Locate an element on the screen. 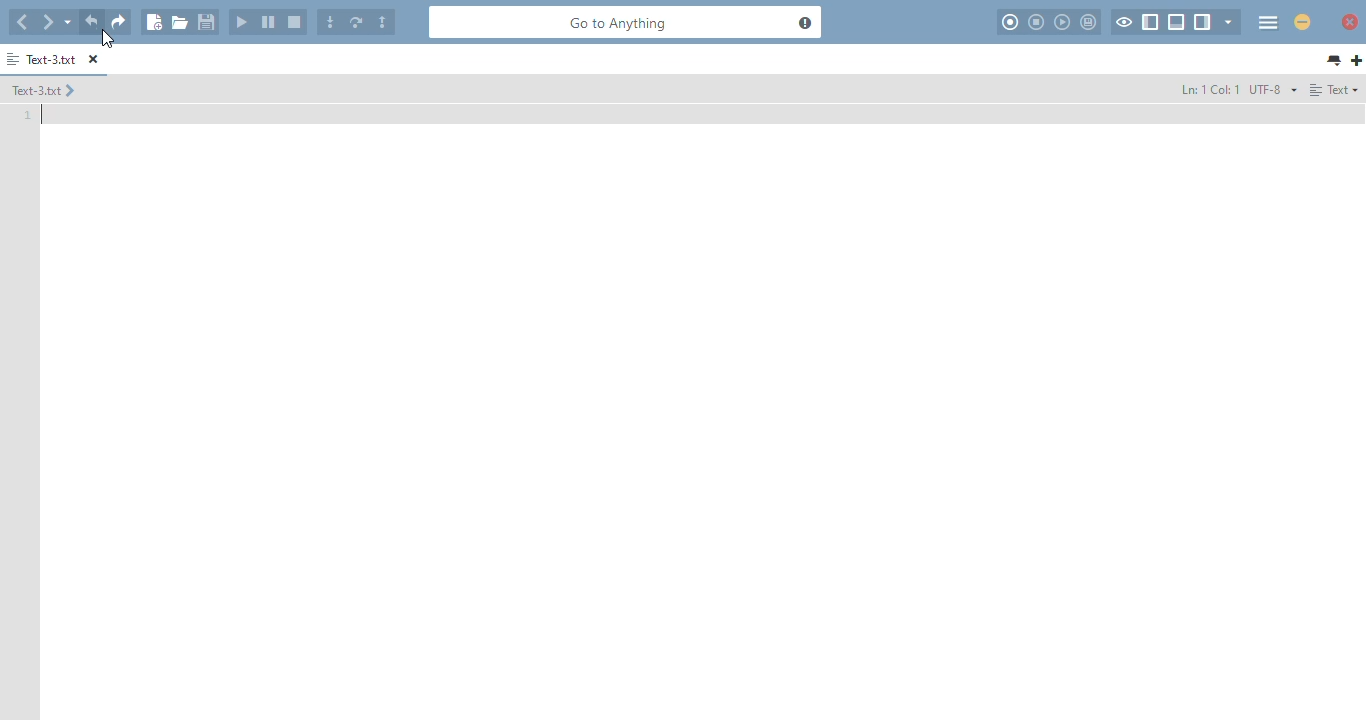 The width and height of the screenshot is (1366, 720). save file is located at coordinates (206, 22).